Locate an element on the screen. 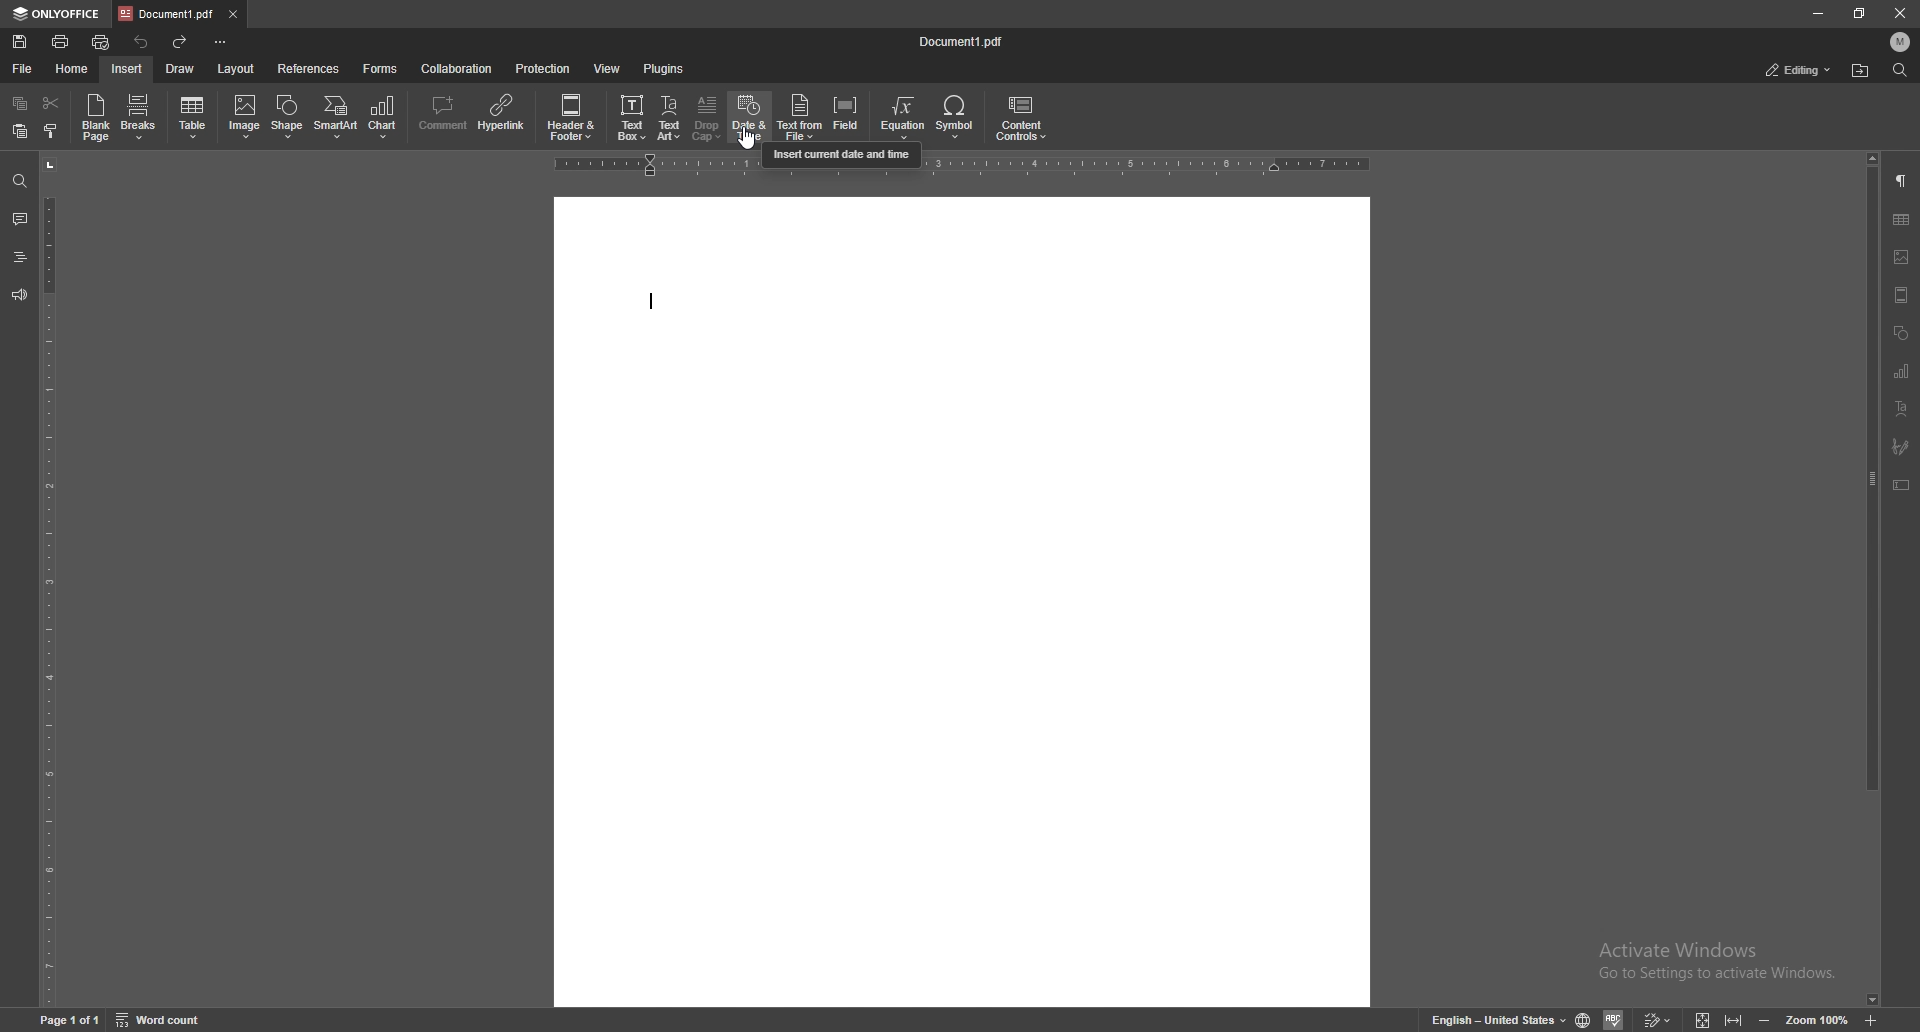  feedback is located at coordinates (19, 295).